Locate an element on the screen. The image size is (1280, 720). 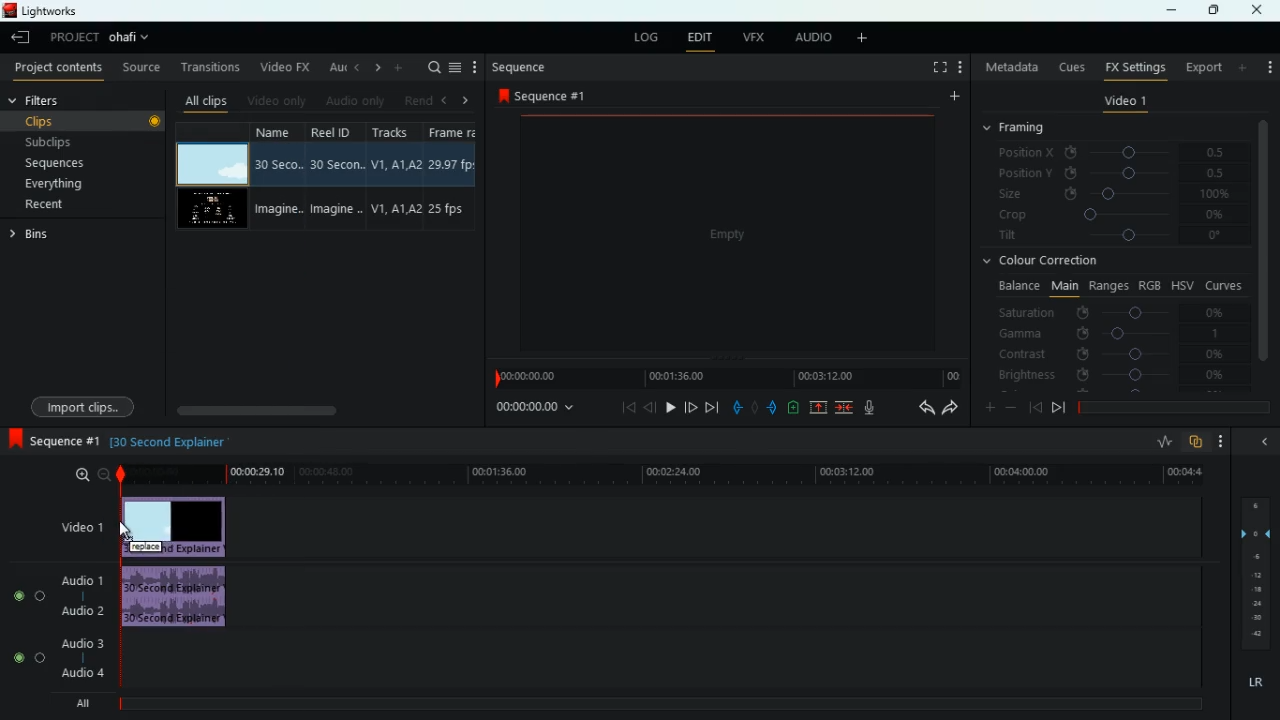
search is located at coordinates (430, 68).